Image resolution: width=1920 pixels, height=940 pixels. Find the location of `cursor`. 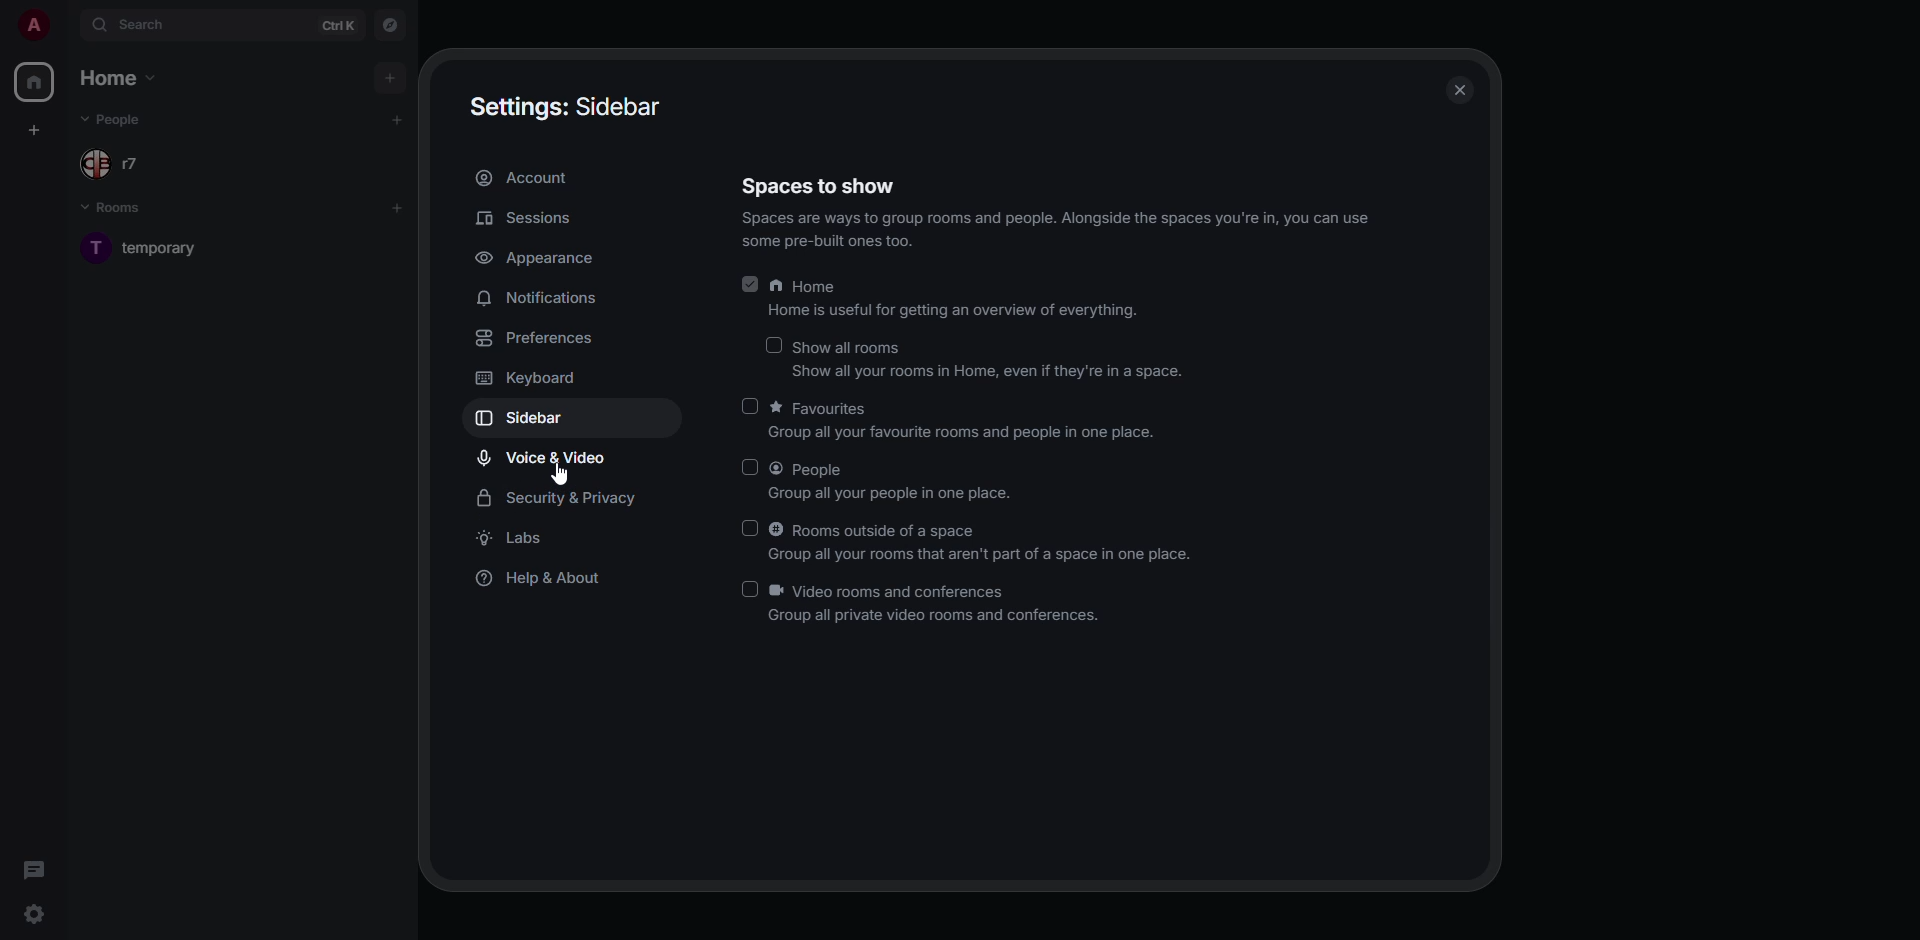

cursor is located at coordinates (558, 475).